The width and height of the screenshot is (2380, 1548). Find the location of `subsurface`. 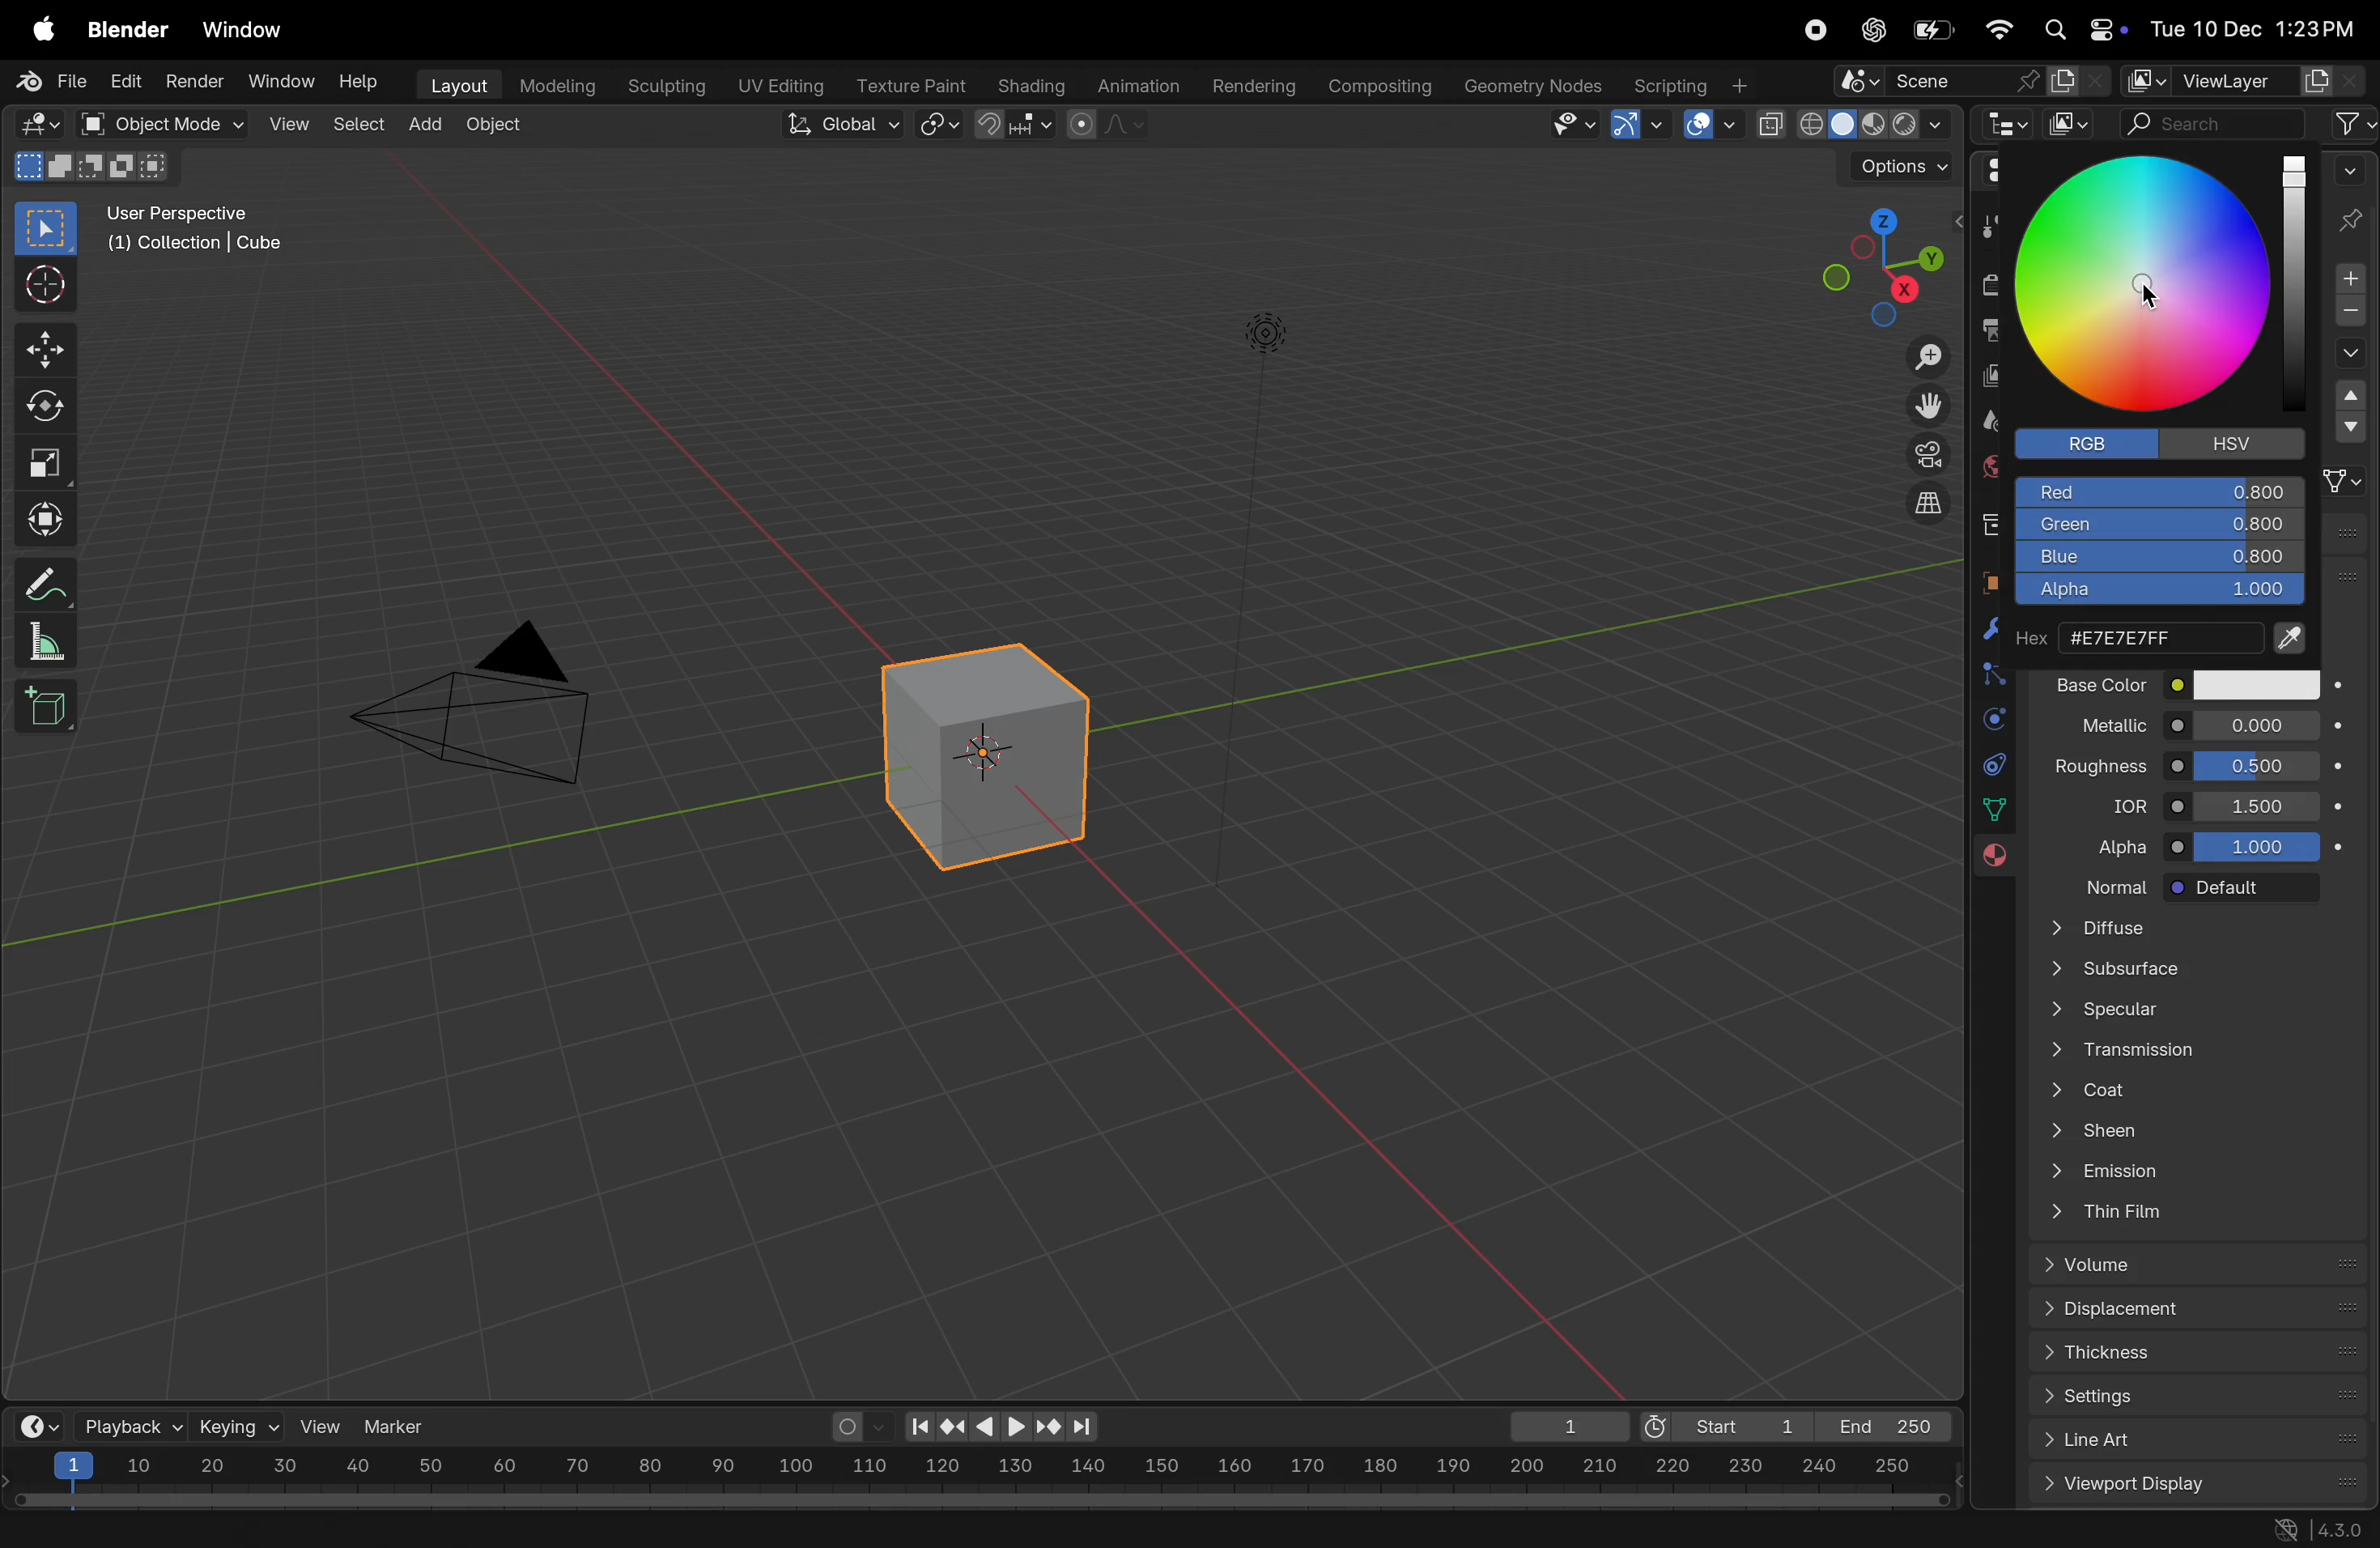

subsurface is located at coordinates (2186, 971).